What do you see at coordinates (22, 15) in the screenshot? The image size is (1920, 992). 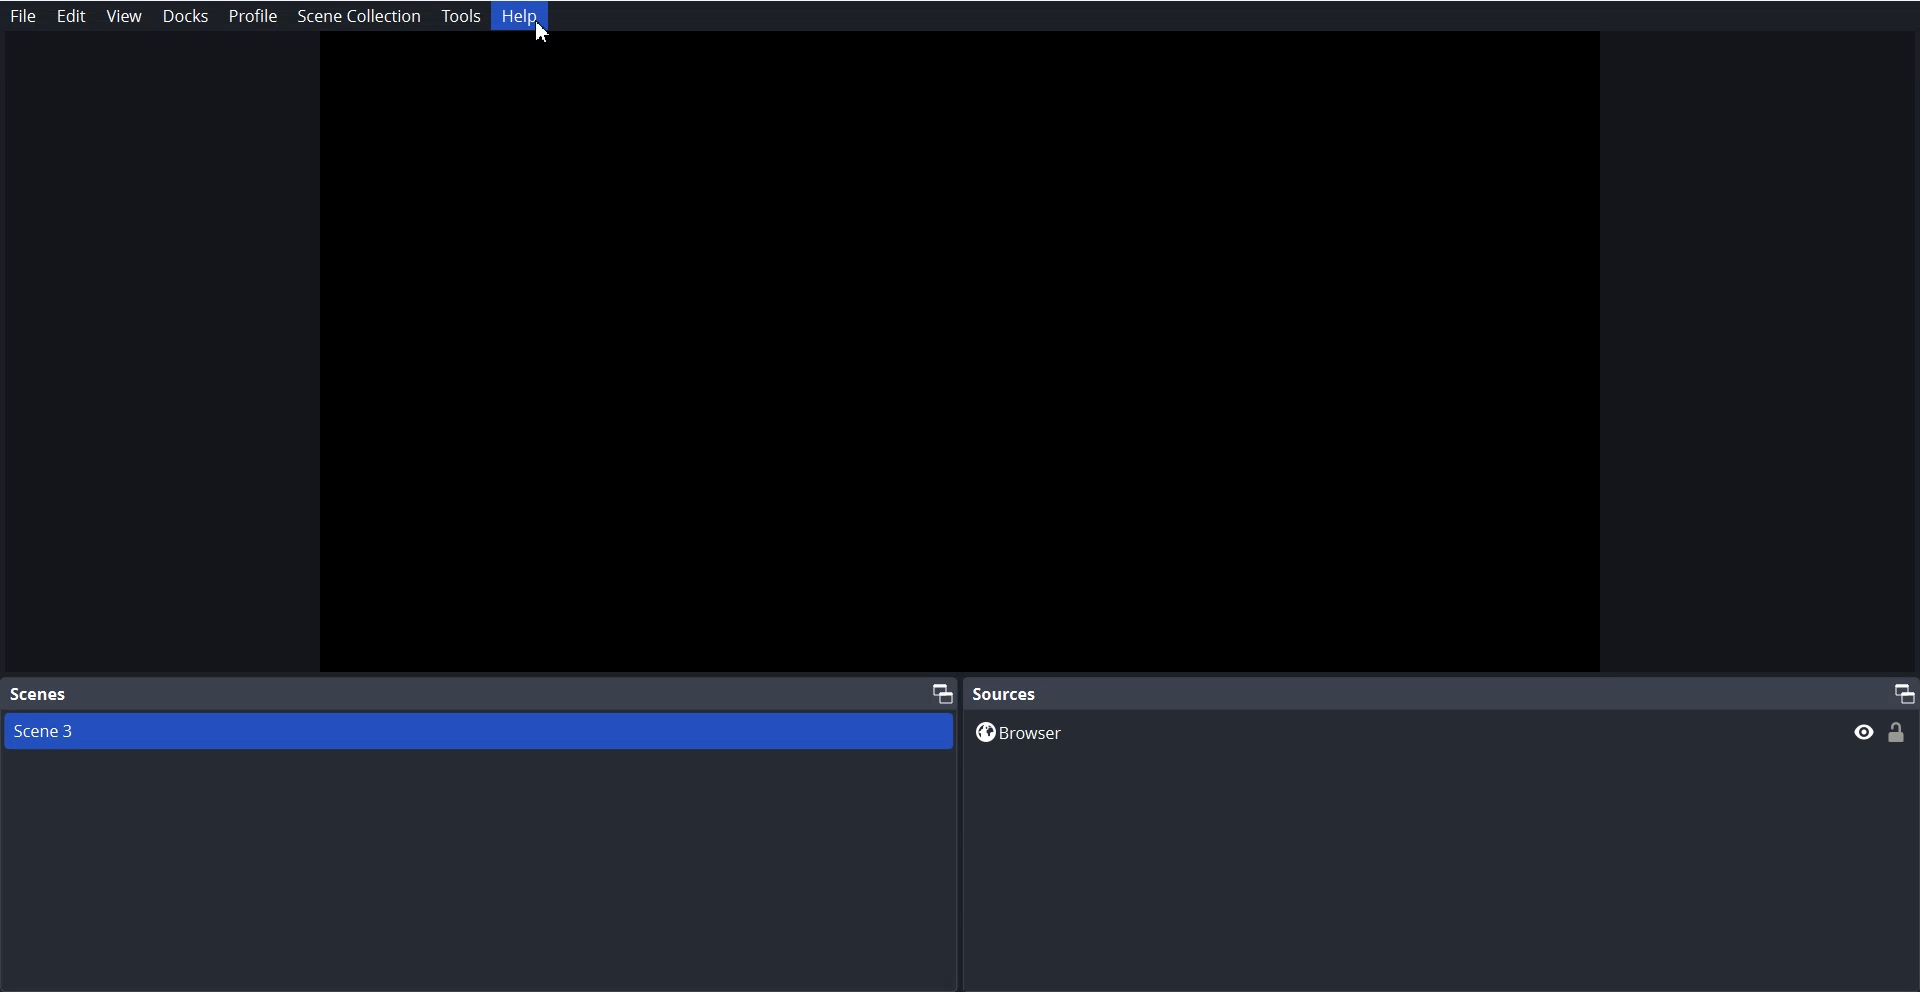 I see `File` at bounding box center [22, 15].